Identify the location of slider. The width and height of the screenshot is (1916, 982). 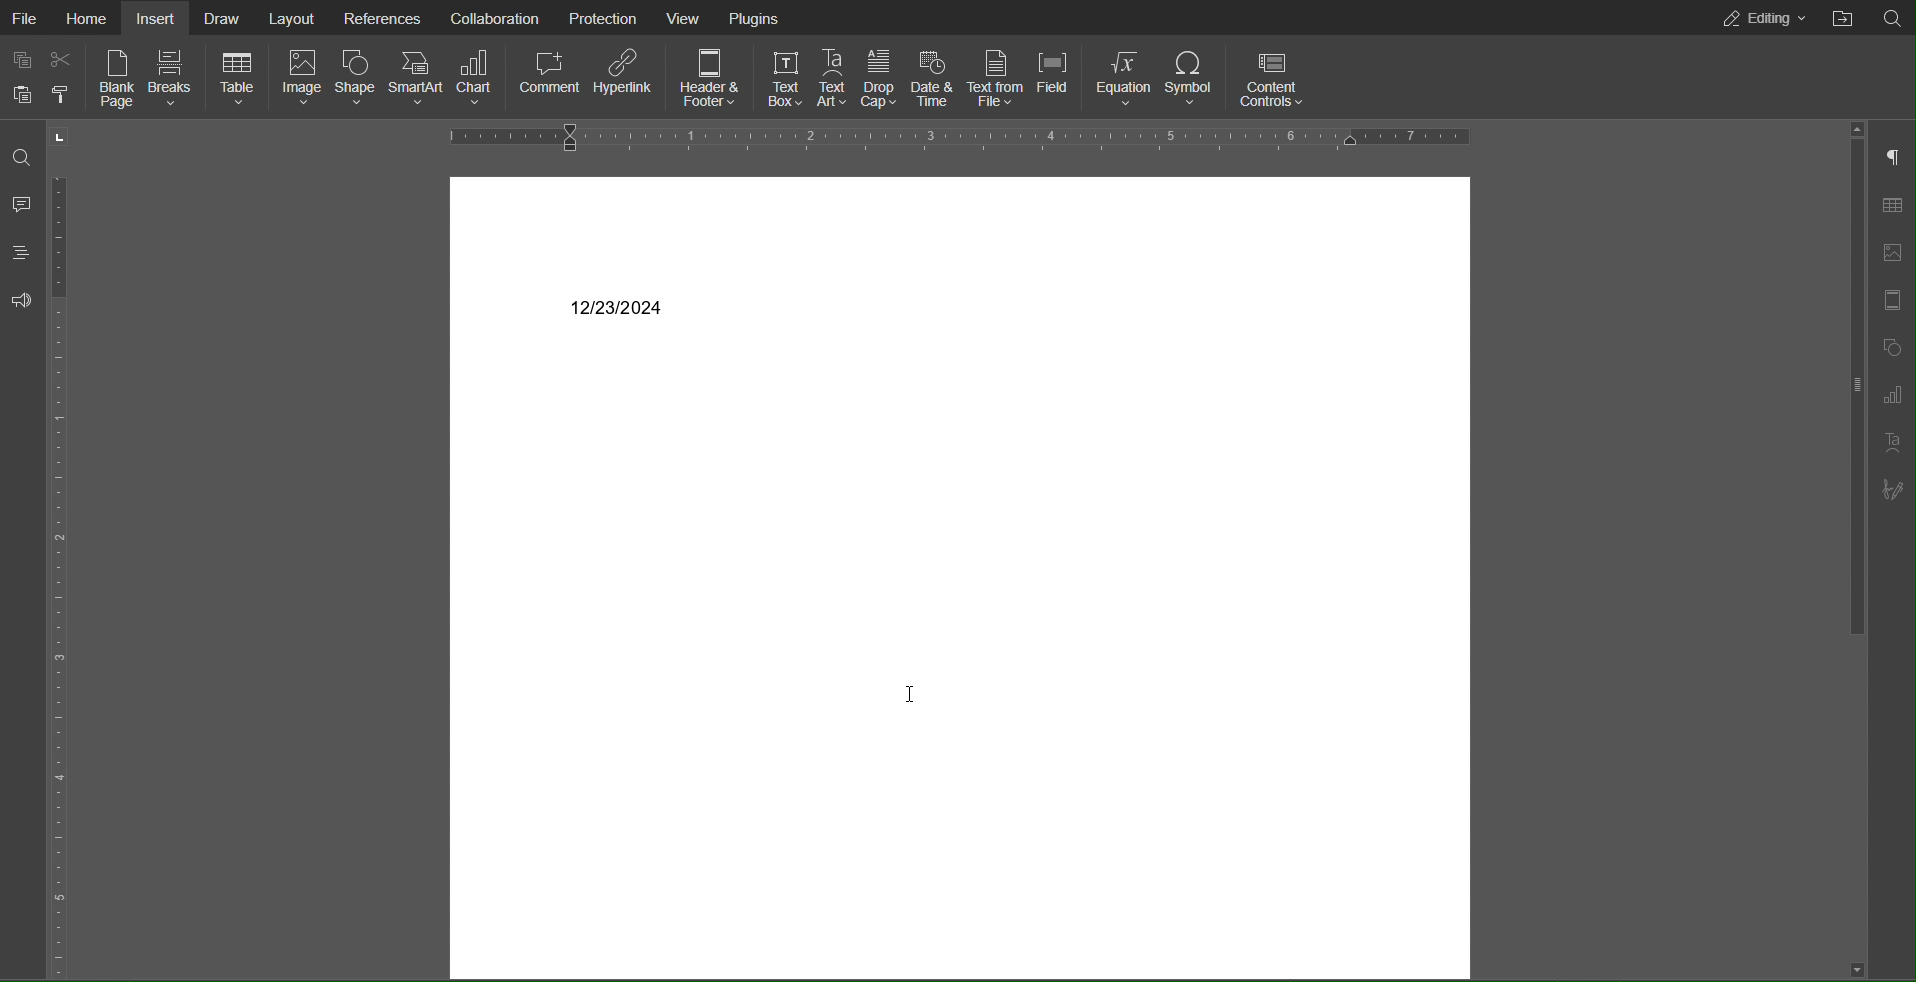
(1841, 412).